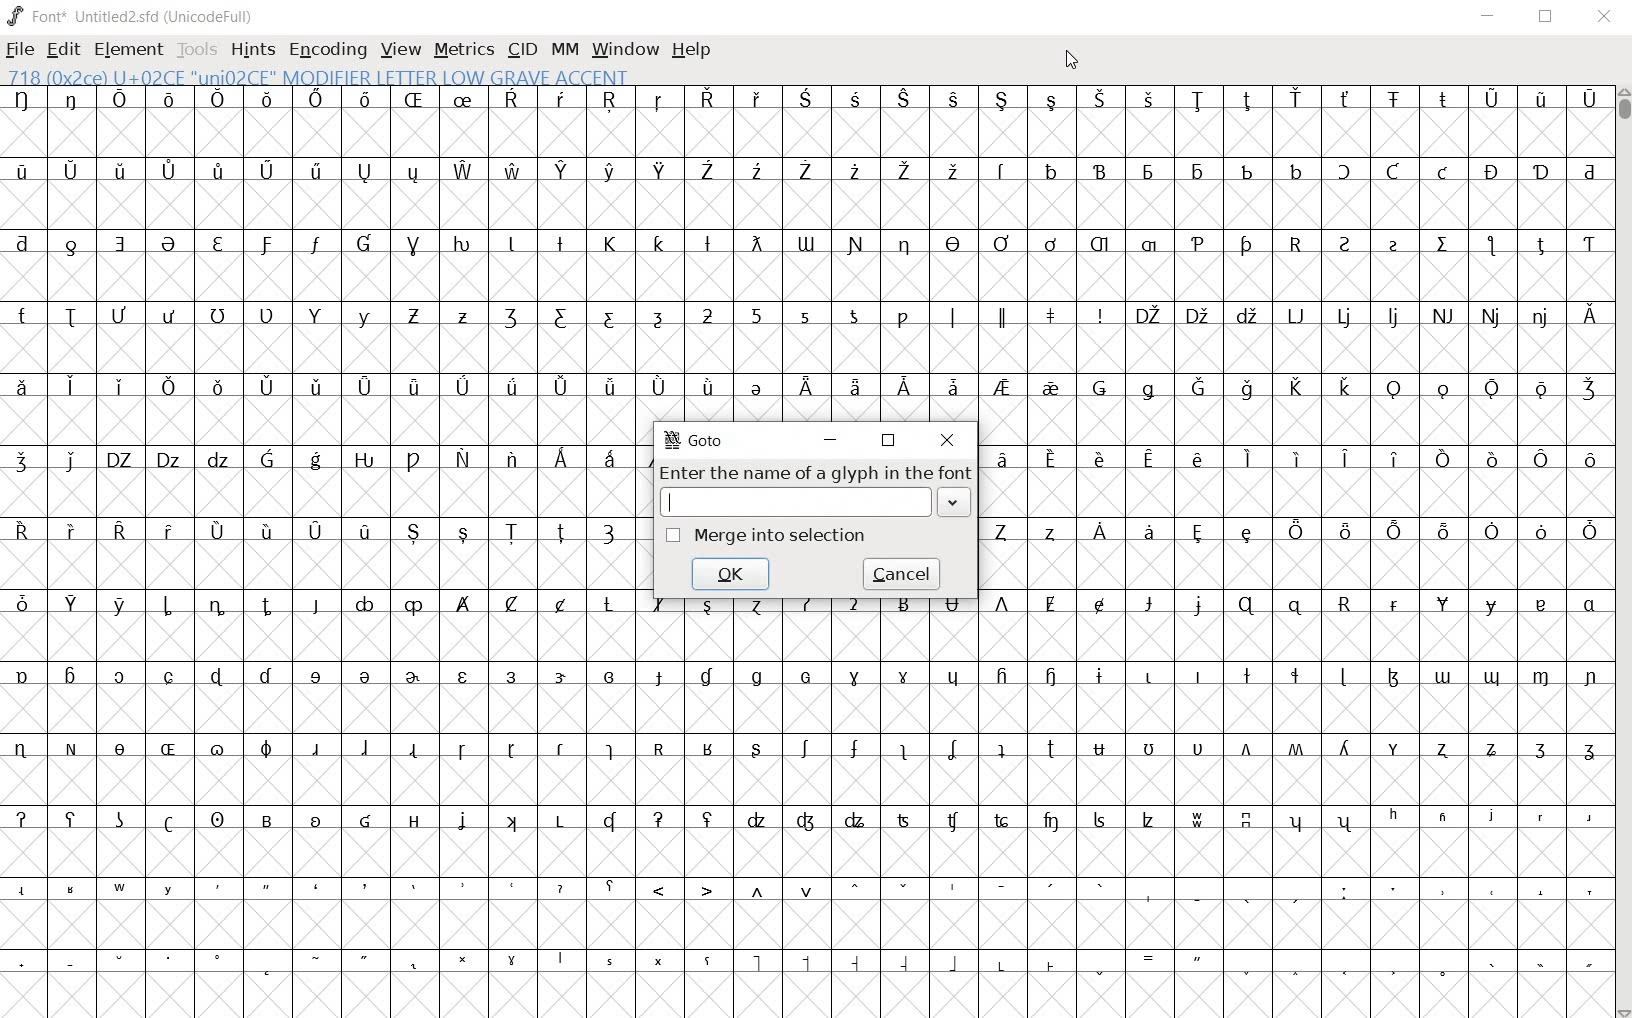 The height and width of the screenshot is (1018, 1632). What do you see at coordinates (401, 51) in the screenshot?
I see `view` at bounding box center [401, 51].